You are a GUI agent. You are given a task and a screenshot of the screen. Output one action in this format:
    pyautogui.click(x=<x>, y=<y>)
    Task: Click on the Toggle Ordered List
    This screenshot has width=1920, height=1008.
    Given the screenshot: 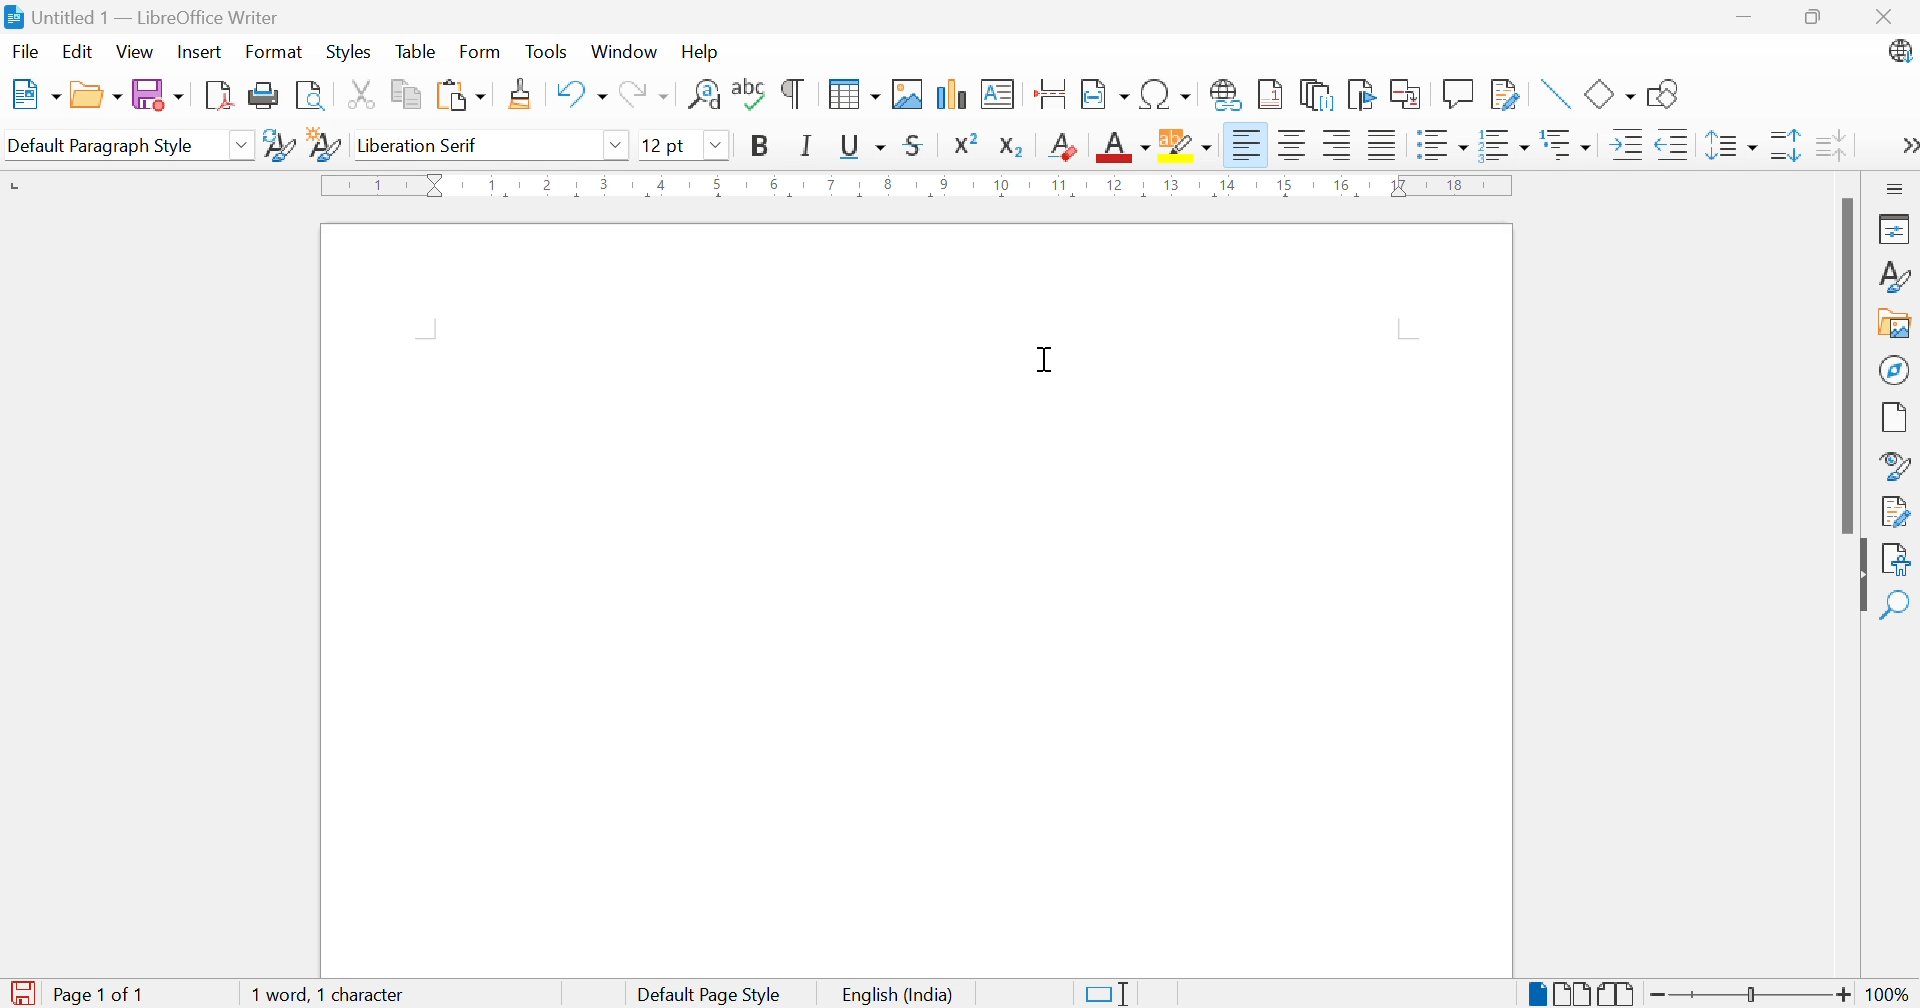 What is the action you would take?
    pyautogui.click(x=1505, y=143)
    